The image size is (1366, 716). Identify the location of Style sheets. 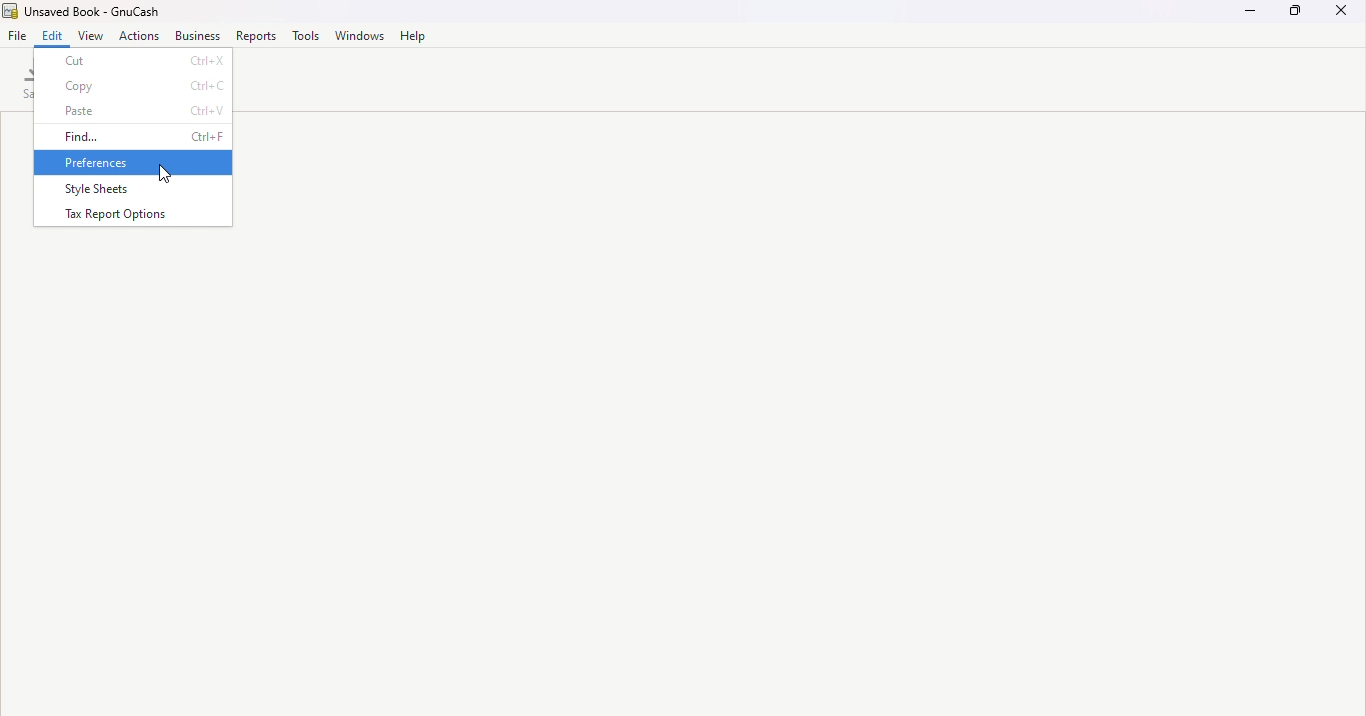
(135, 191).